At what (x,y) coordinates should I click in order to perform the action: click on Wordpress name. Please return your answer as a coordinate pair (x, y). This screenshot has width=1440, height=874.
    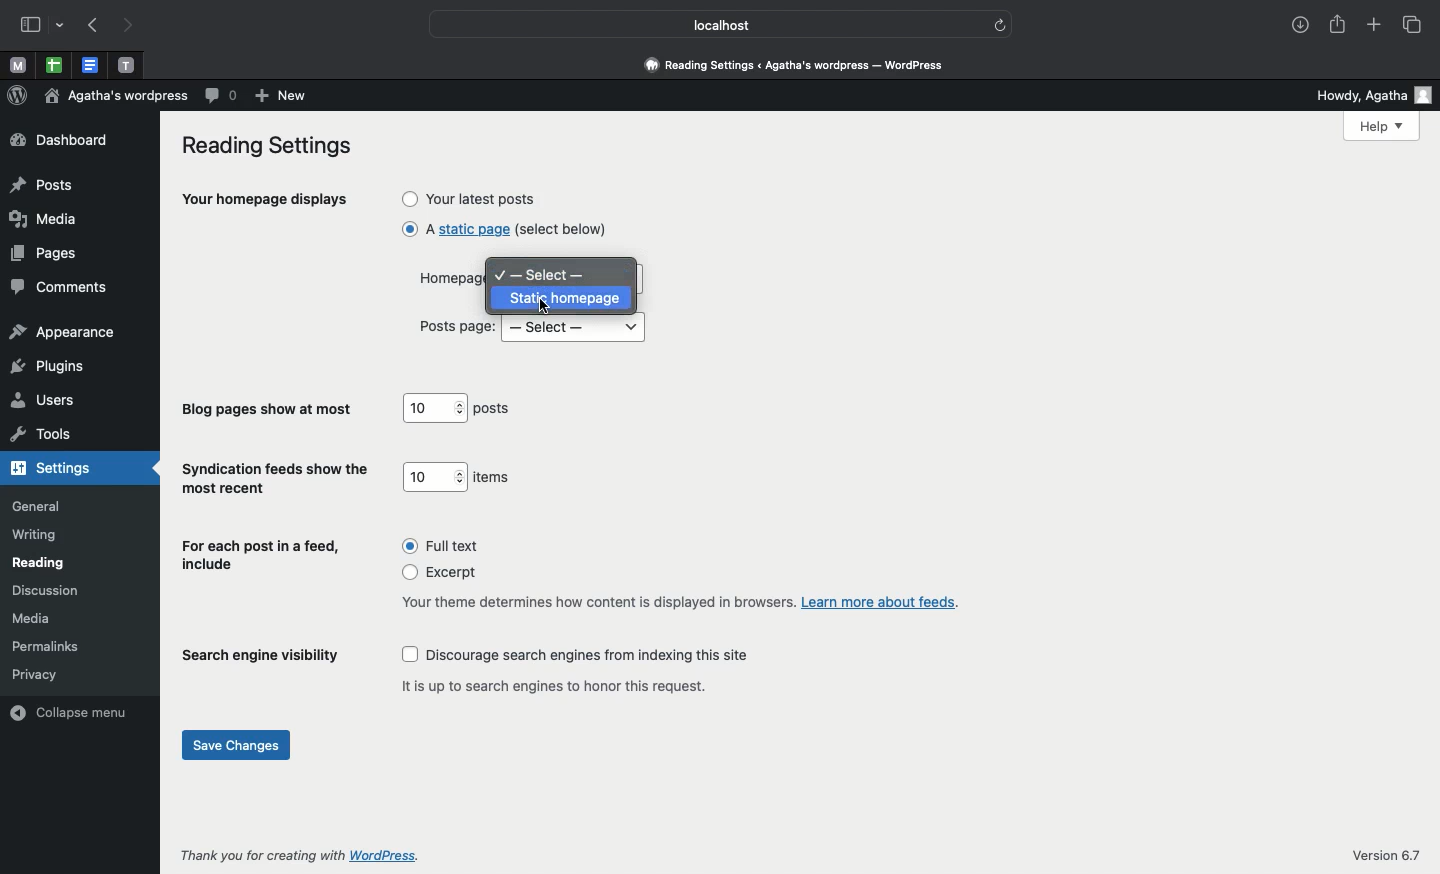
    Looking at the image, I should click on (118, 95).